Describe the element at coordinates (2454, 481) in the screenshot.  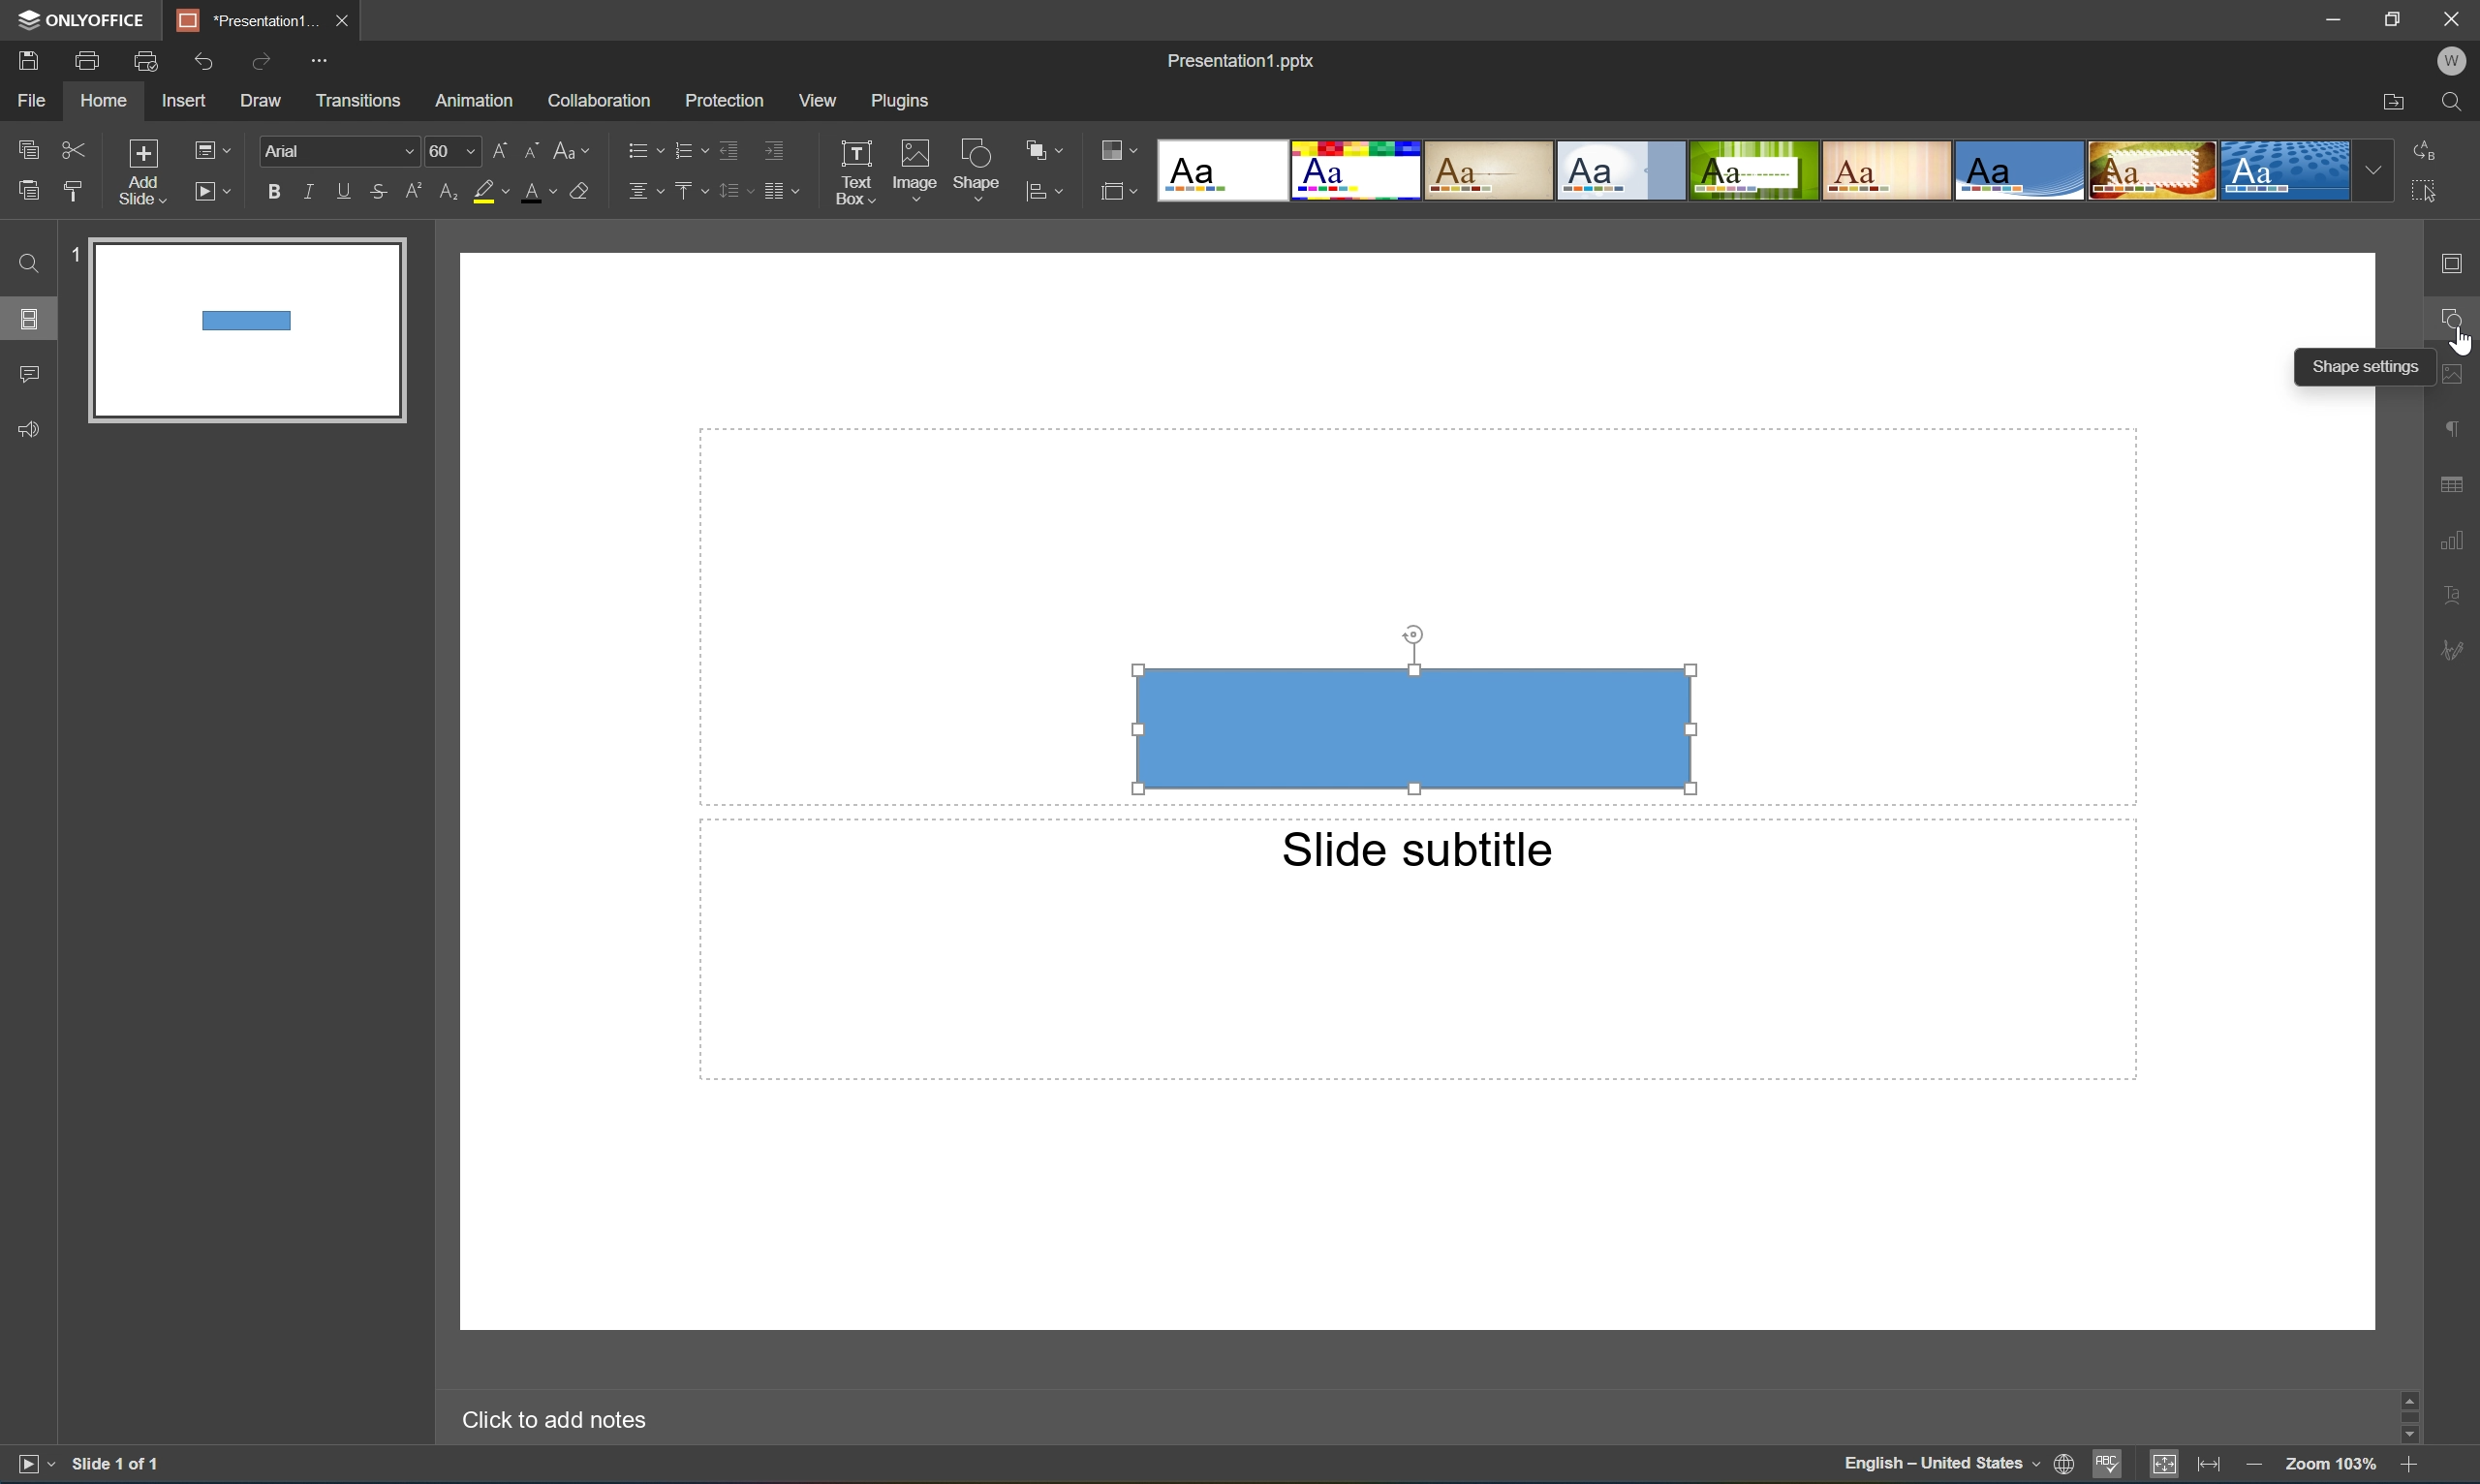
I see `table settings` at that location.